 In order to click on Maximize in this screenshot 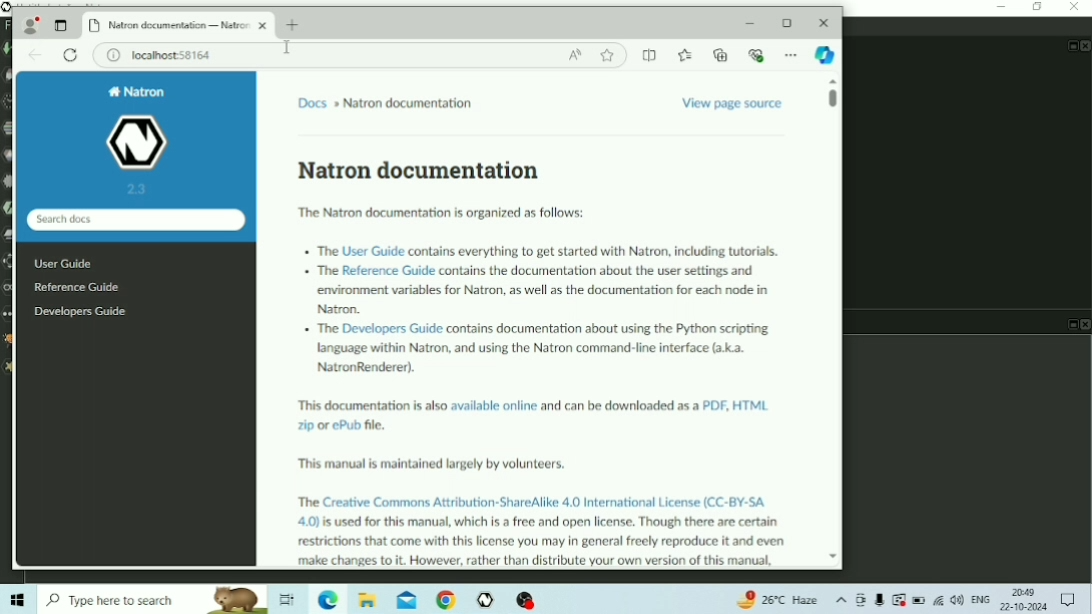, I will do `click(788, 23)`.